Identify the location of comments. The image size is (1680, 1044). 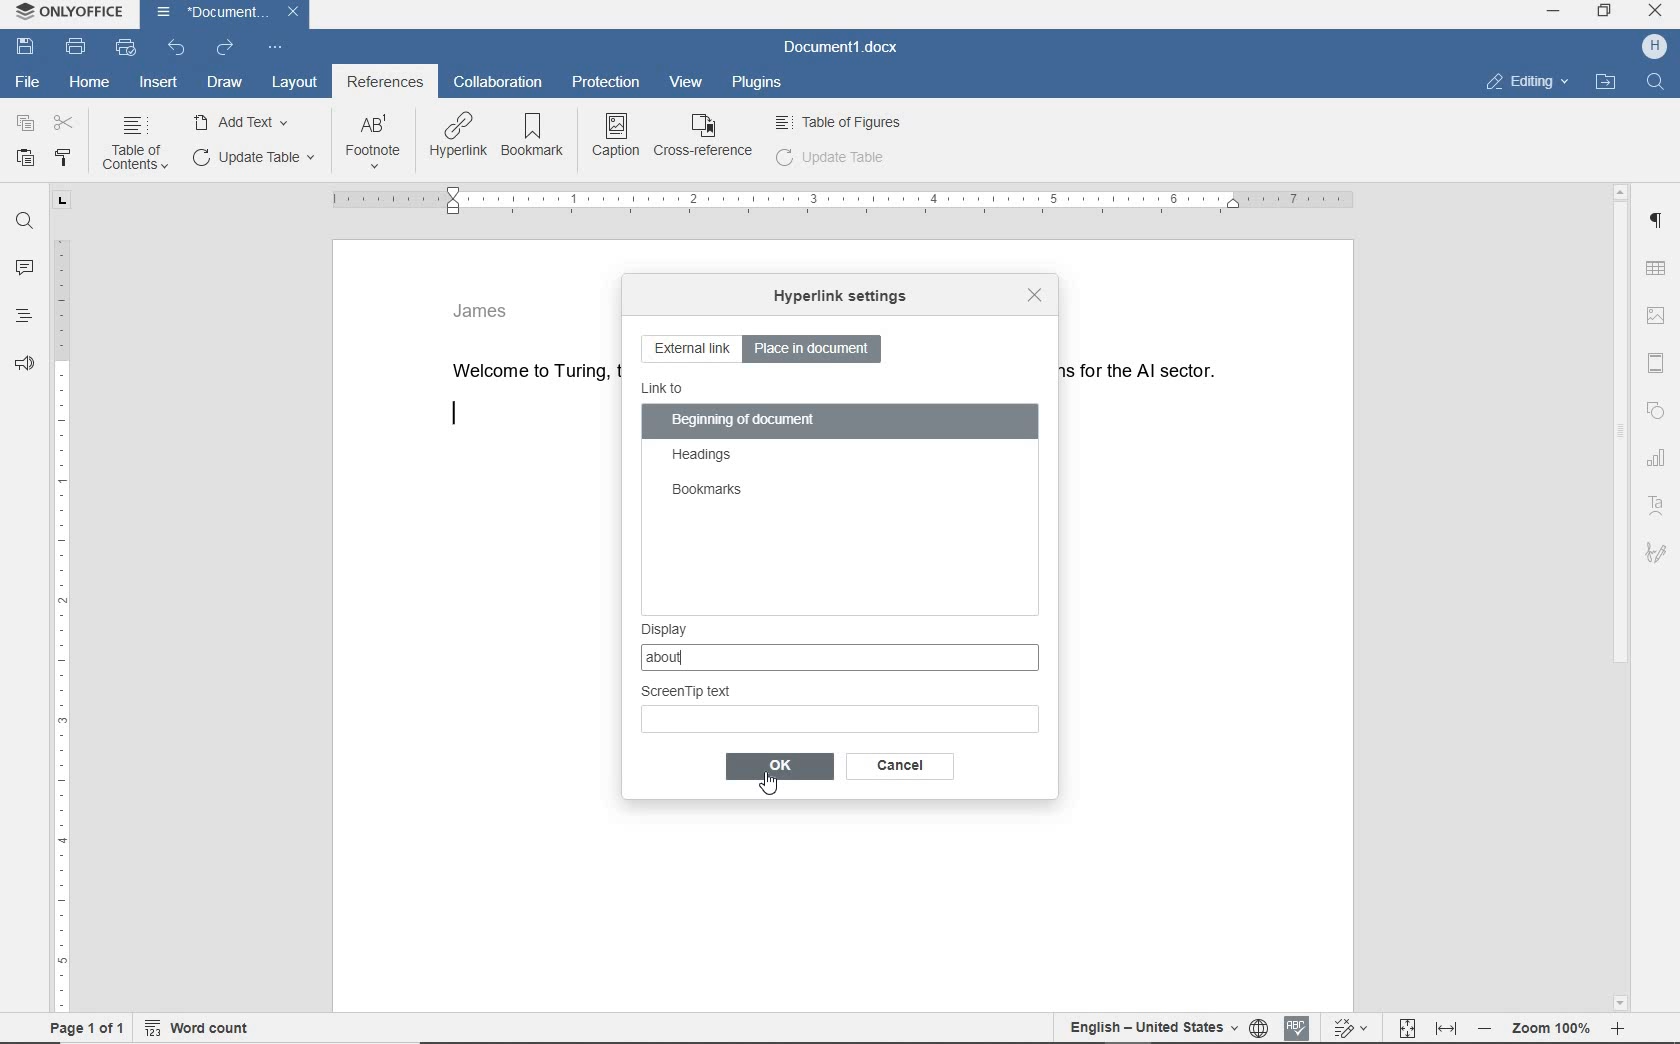
(26, 268).